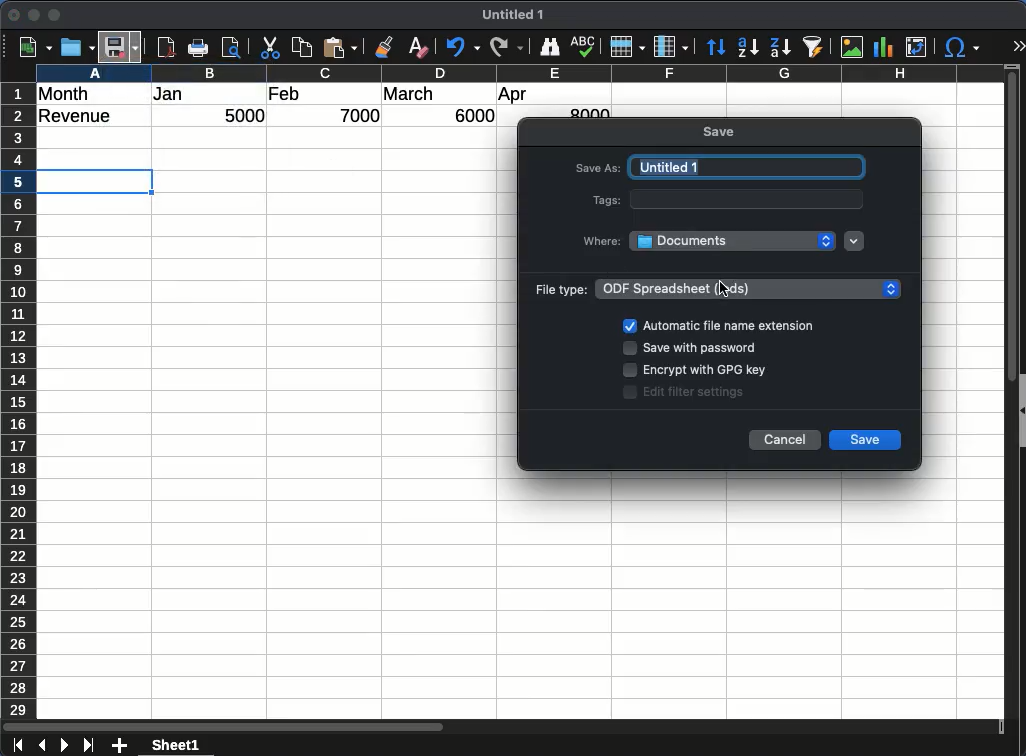 The width and height of the screenshot is (1026, 756). Describe the element at coordinates (630, 370) in the screenshot. I see `Checkbox` at that location.